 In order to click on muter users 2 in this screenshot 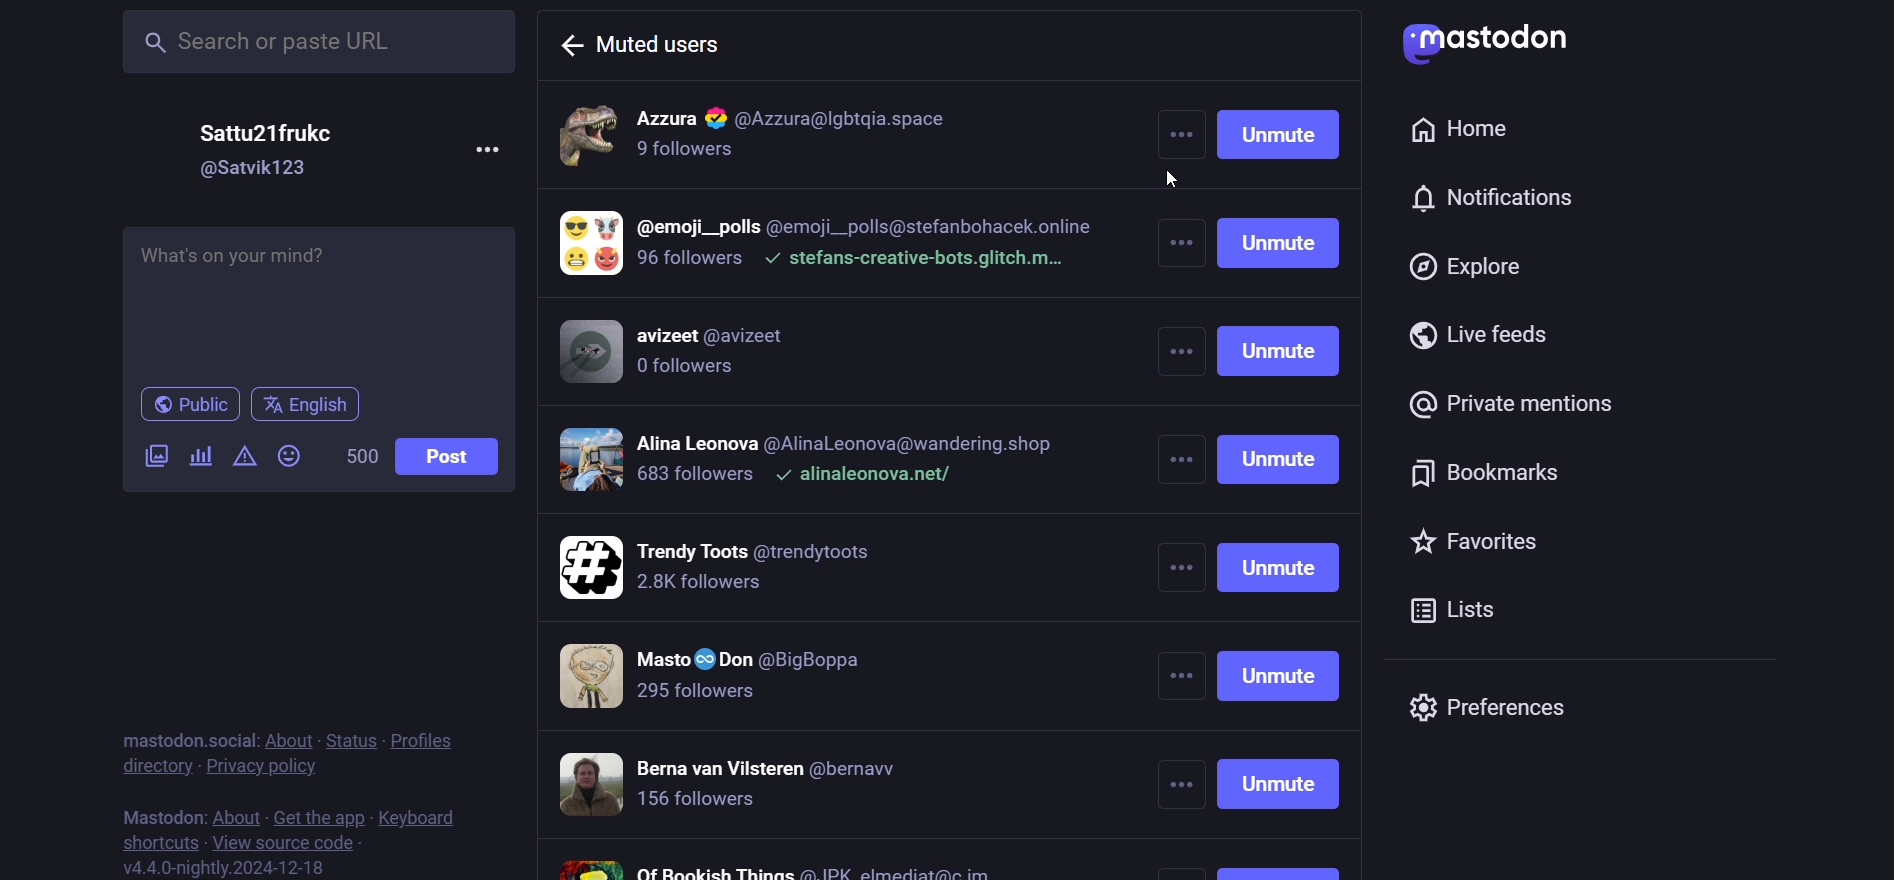, I will do `click(829, 246)`.